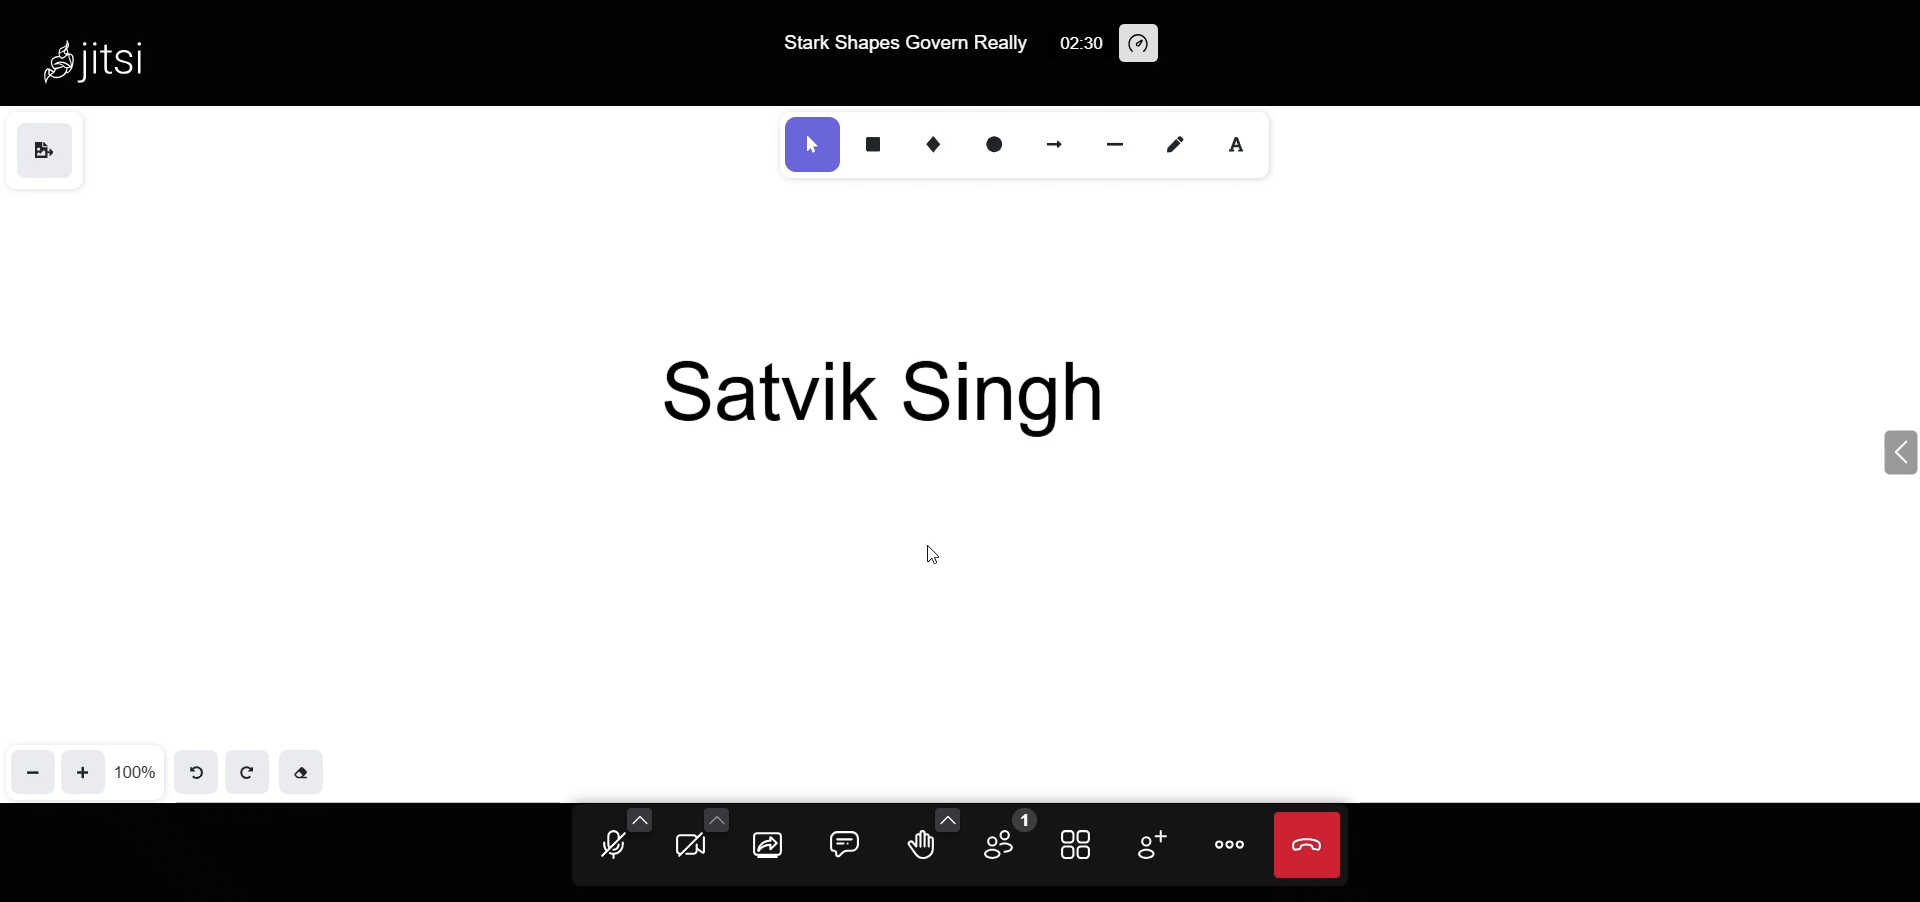 The height and width of the screenshot is (902, 1920). What do you see at coordinates (1228, 845) in the screenshot?
I see `more` at bounding box center [1228, 845].